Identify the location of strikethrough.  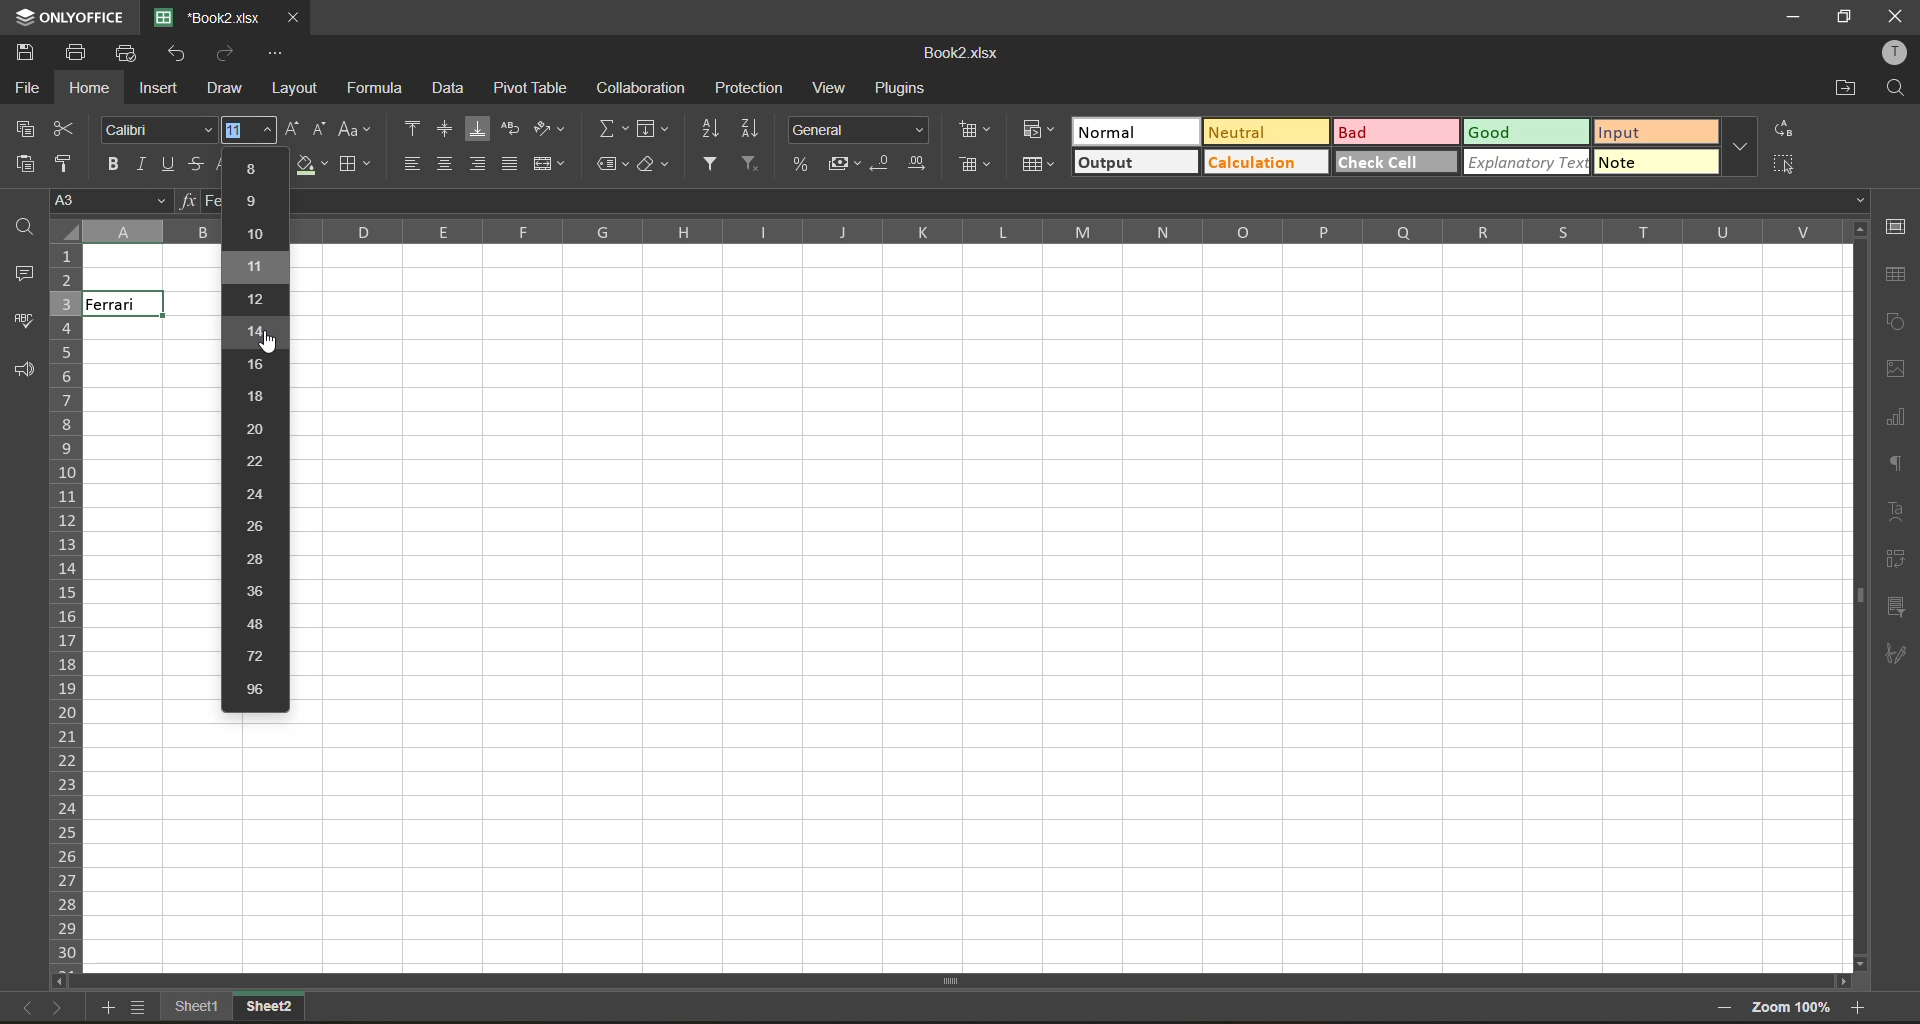
(198, 166).